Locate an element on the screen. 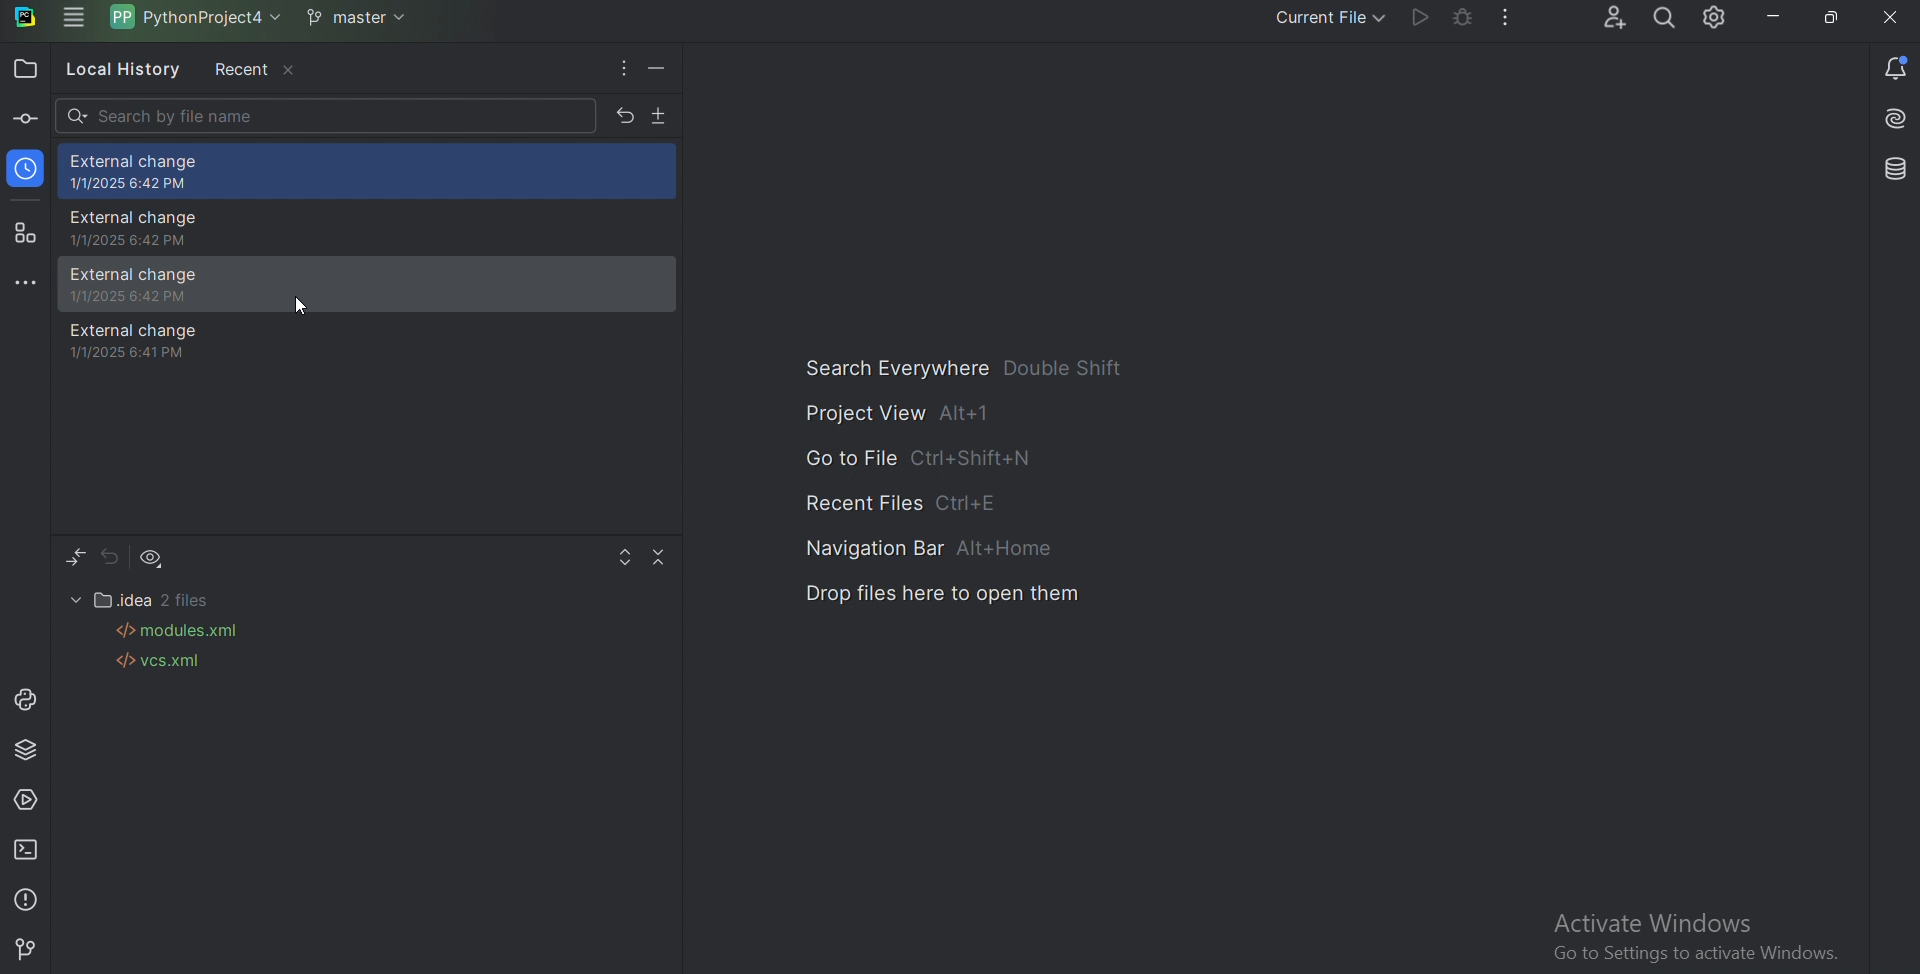 Image resolution: width=1920 pixels, height=974 pixels. Collapse All is located at coordinates (663, 557).